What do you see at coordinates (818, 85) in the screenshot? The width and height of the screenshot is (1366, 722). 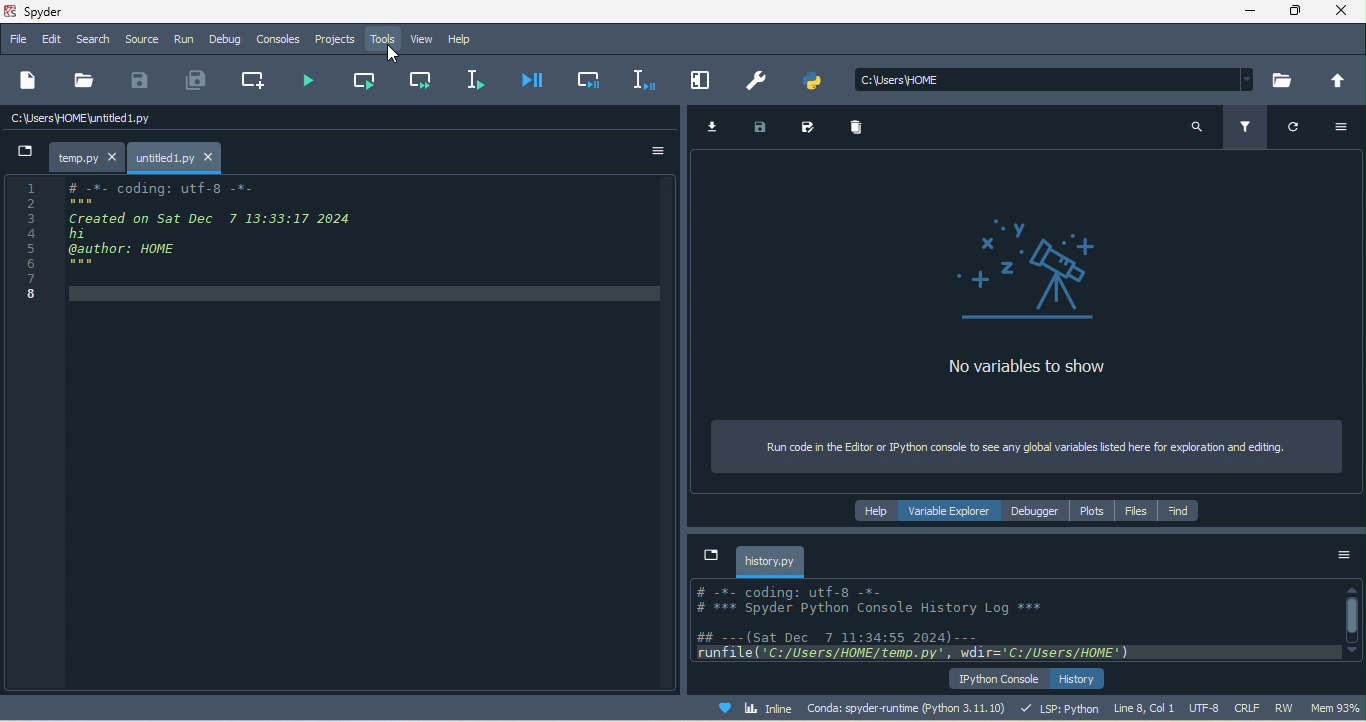 I see `pythonpath manager` at bounding box center [818, 85].